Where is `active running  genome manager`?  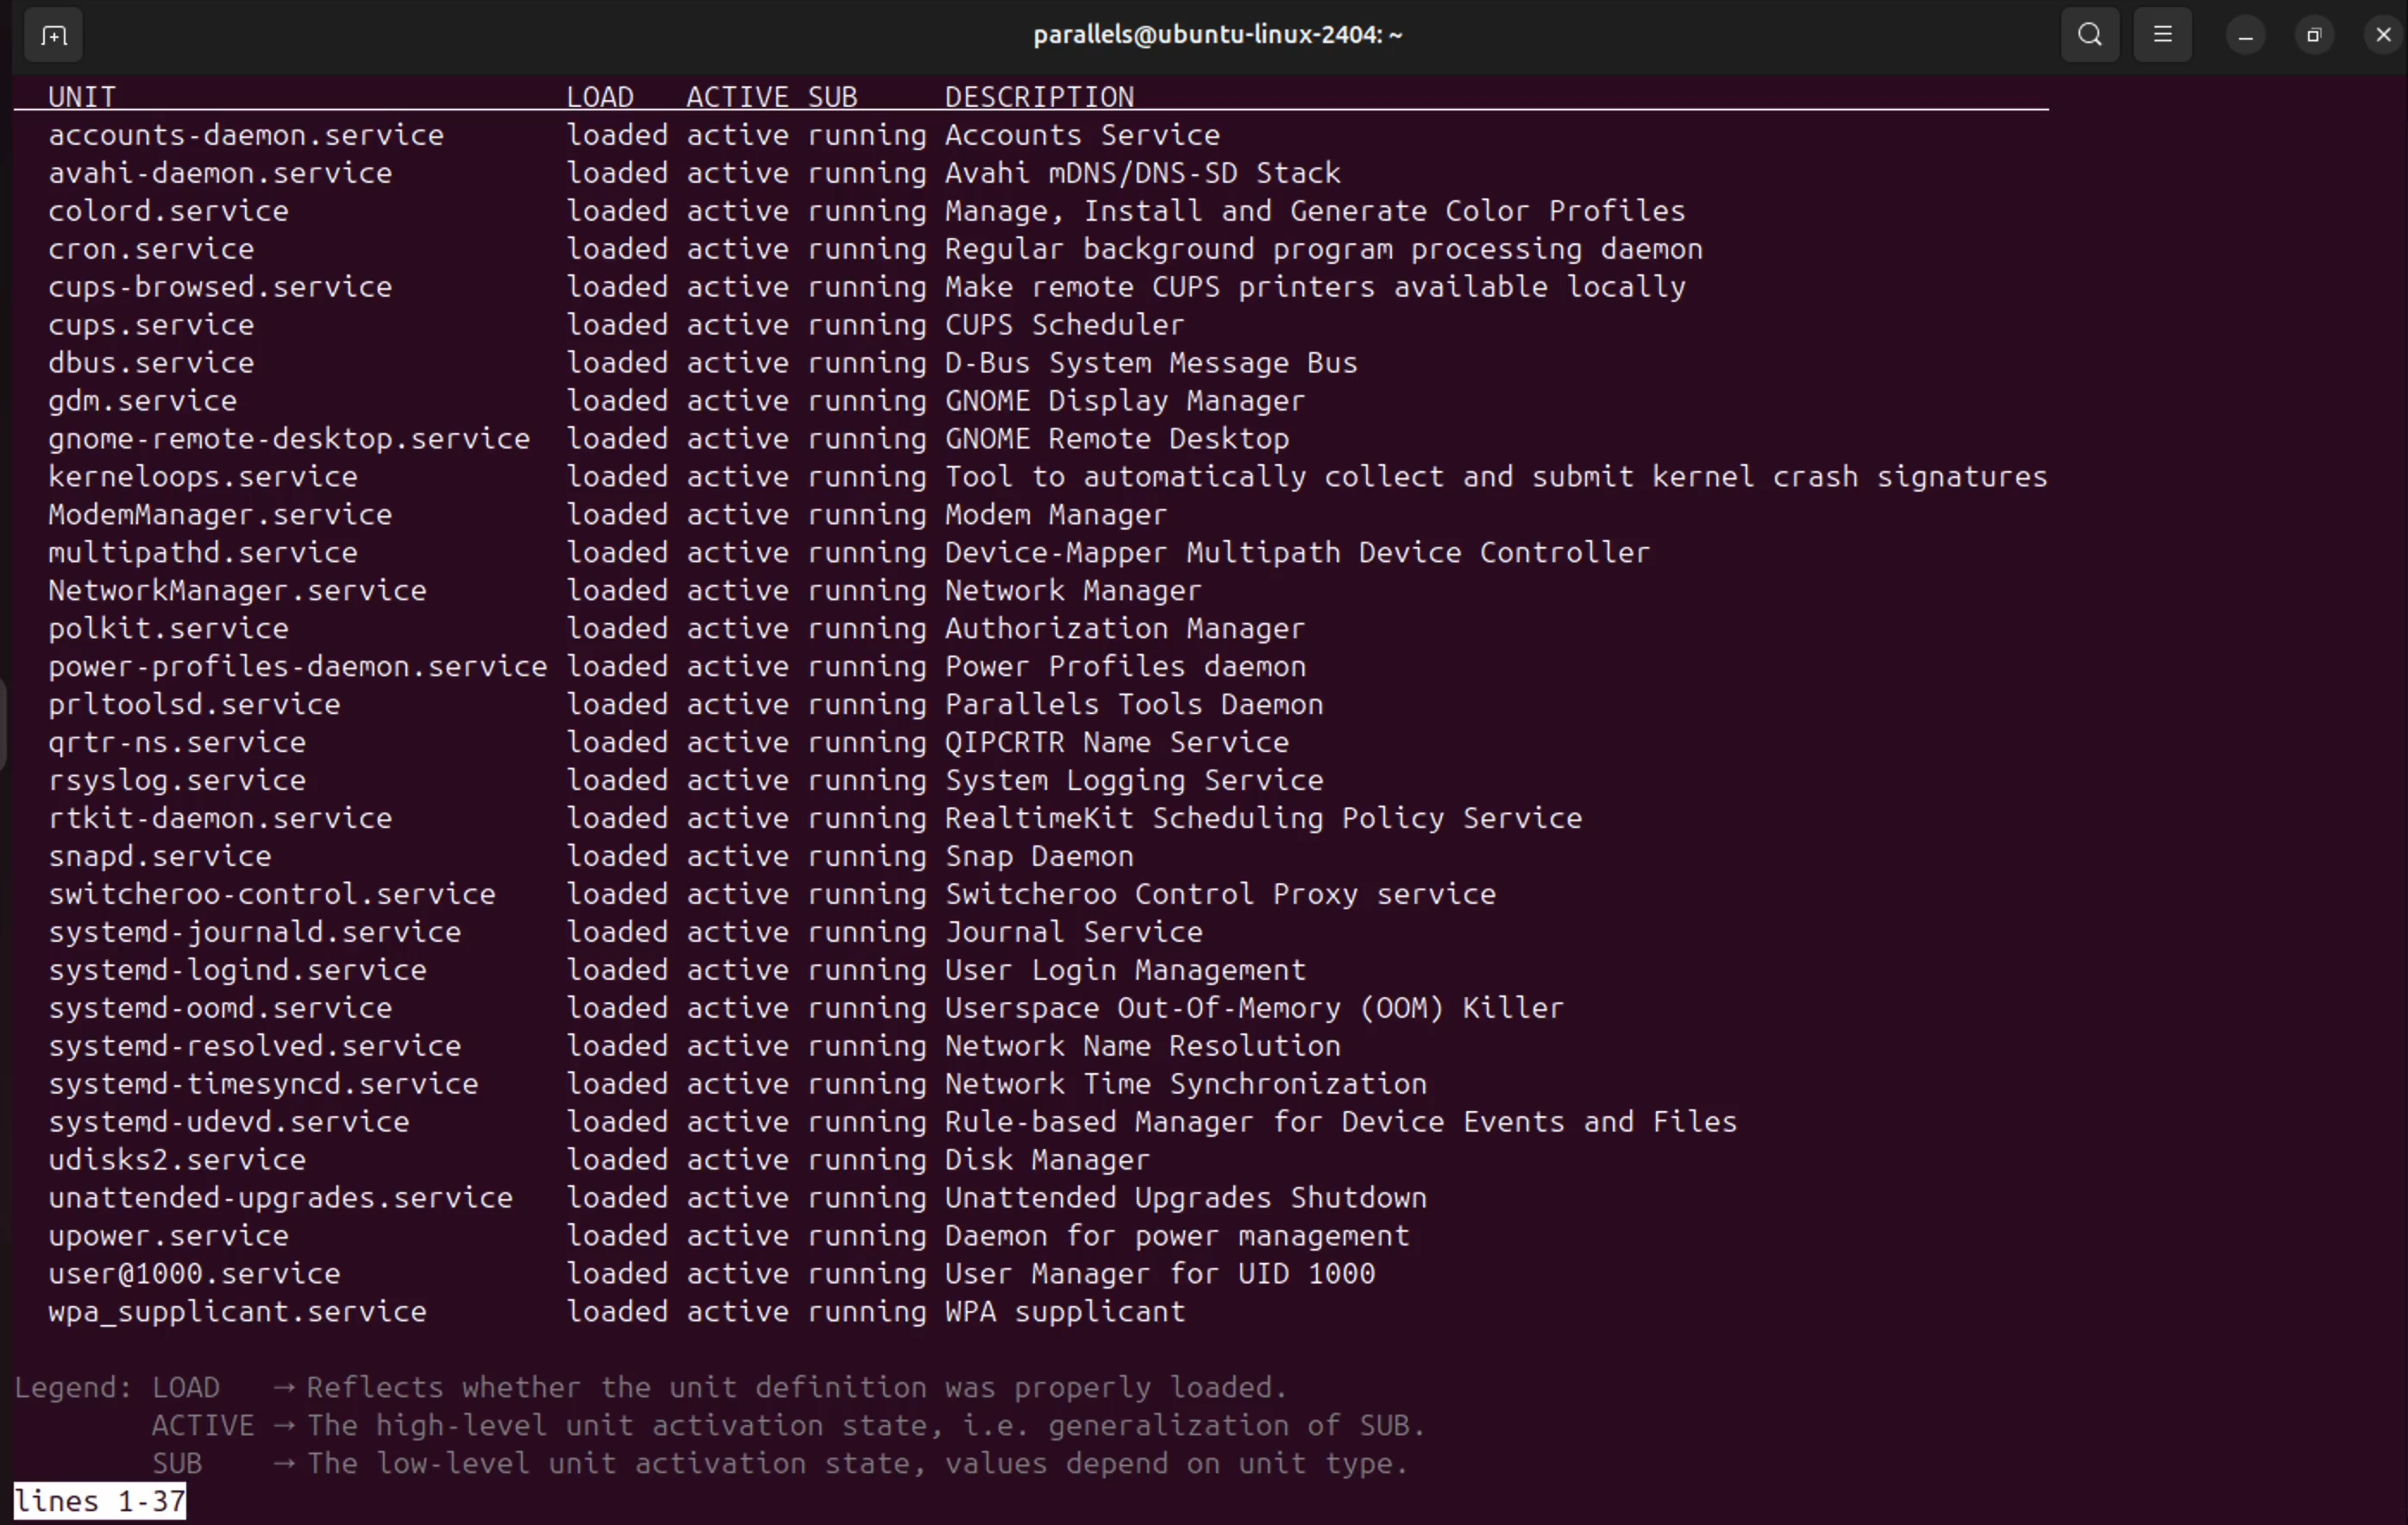 active running  genome manager is located at coordinates (1012, 404).